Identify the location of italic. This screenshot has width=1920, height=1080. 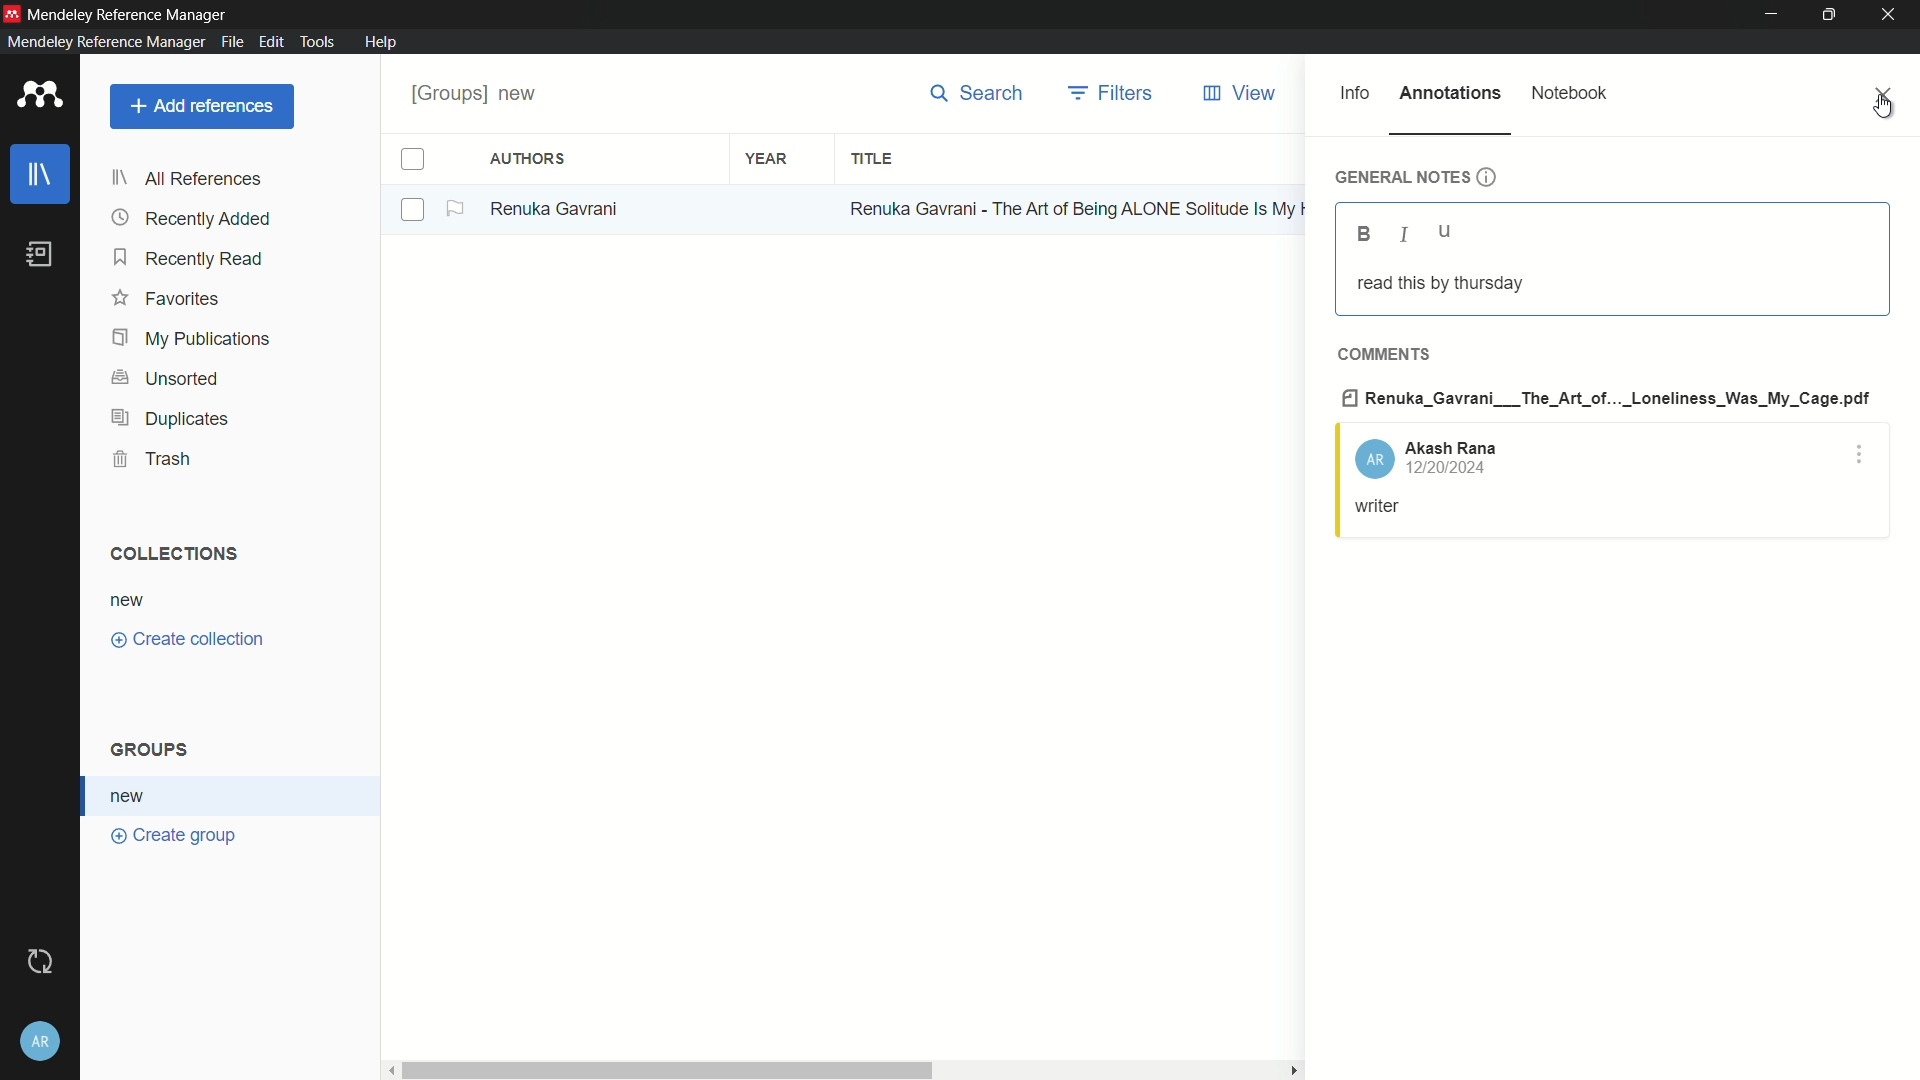
(1400, 235).